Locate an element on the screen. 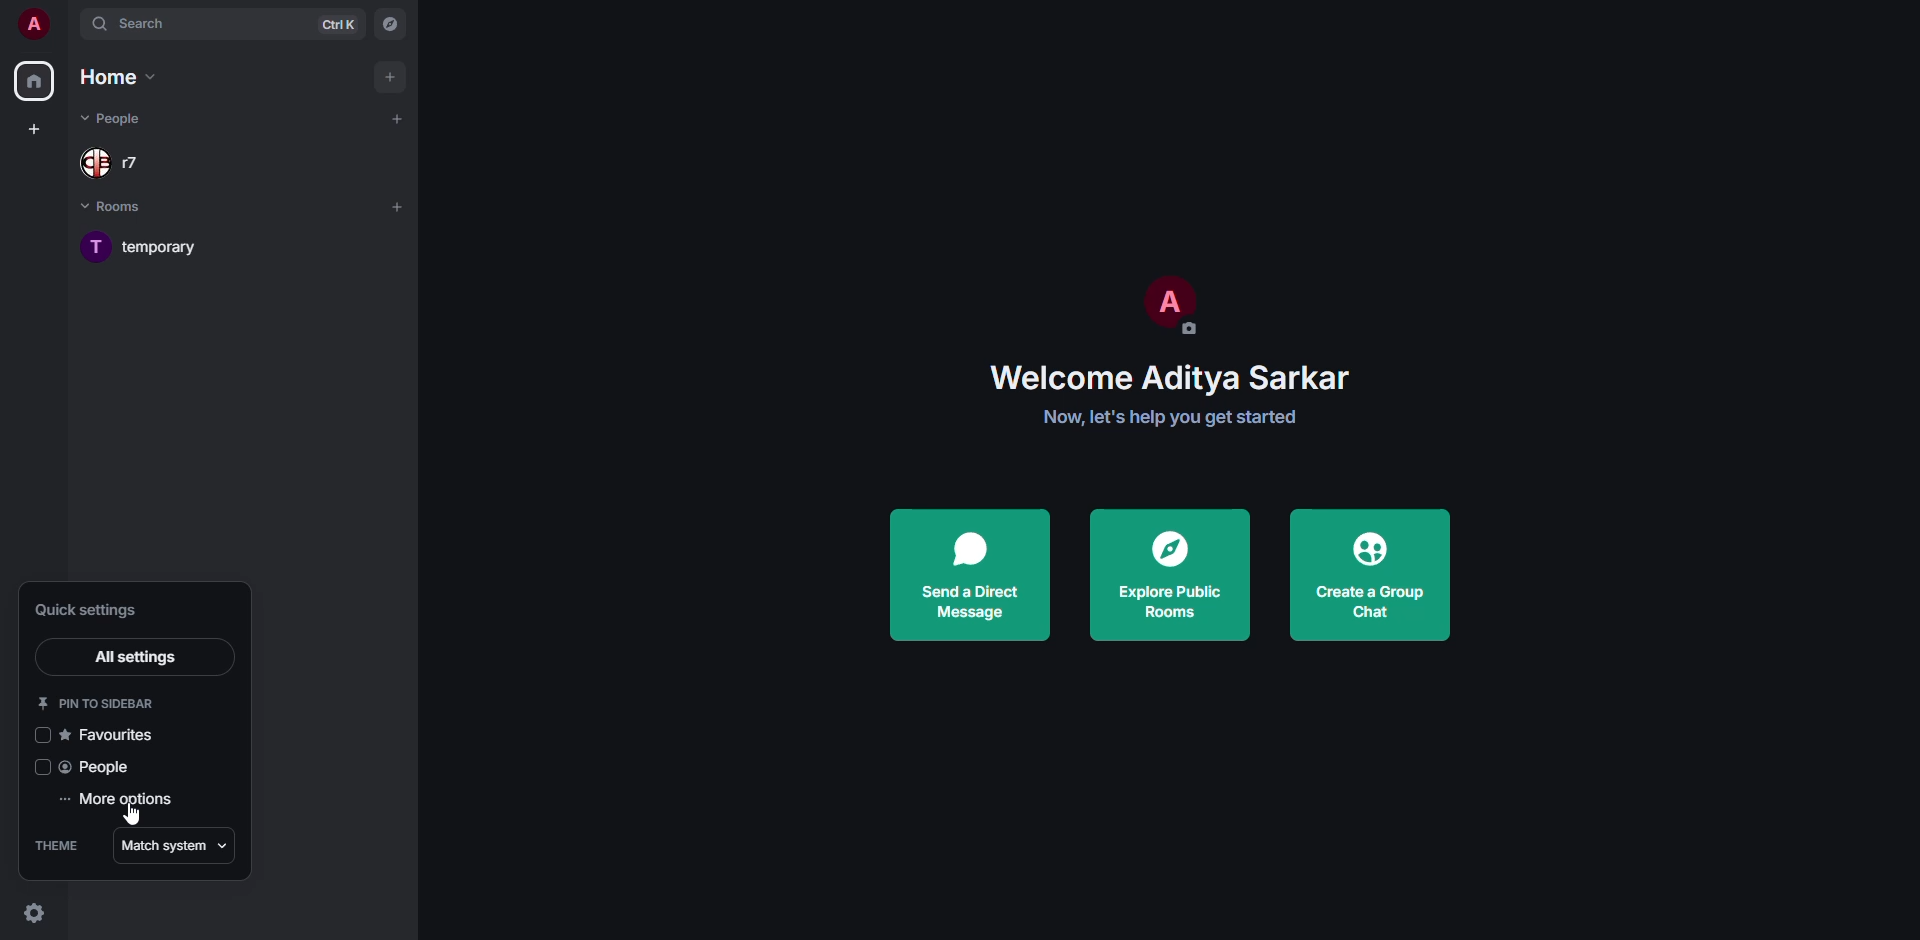 The width and height of the screenshot is (1920, 940). all settings is located at coordinates (134, 659).